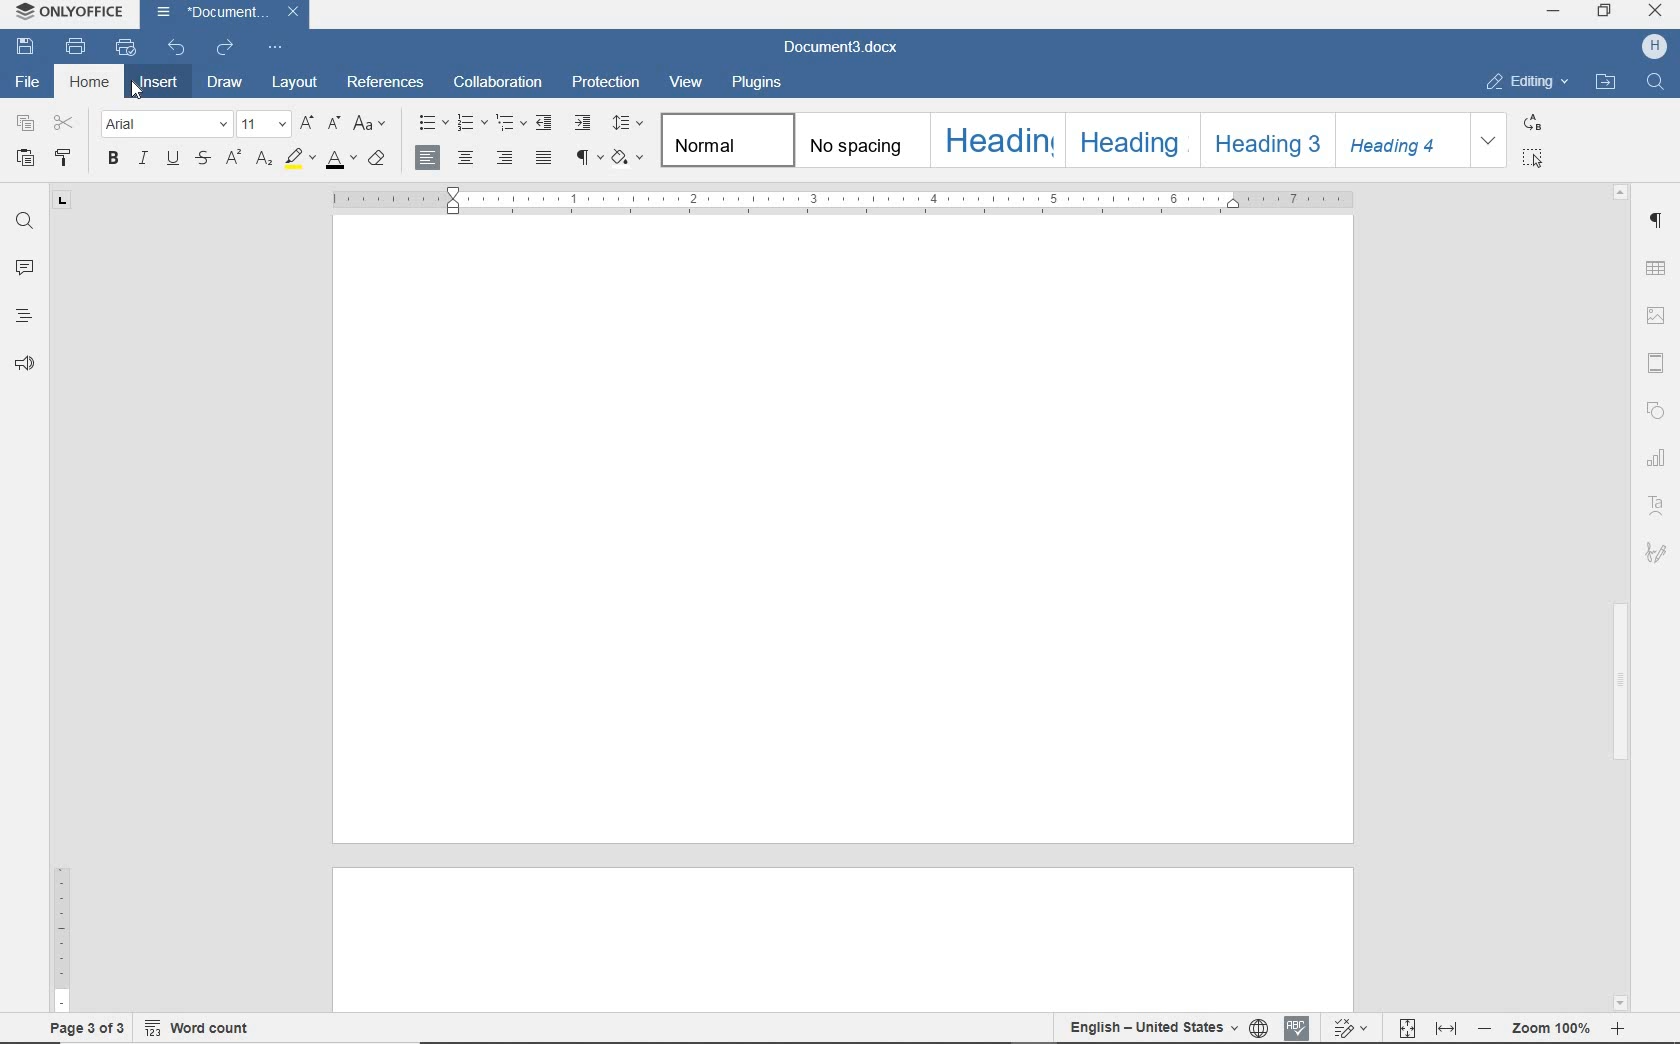 The height and width of the screenshot is (1044, 1680). What do you see at coordinates (379, 158) in the screenshot?
I see `CLEAR STYLE` at bounding box center [379, 158].